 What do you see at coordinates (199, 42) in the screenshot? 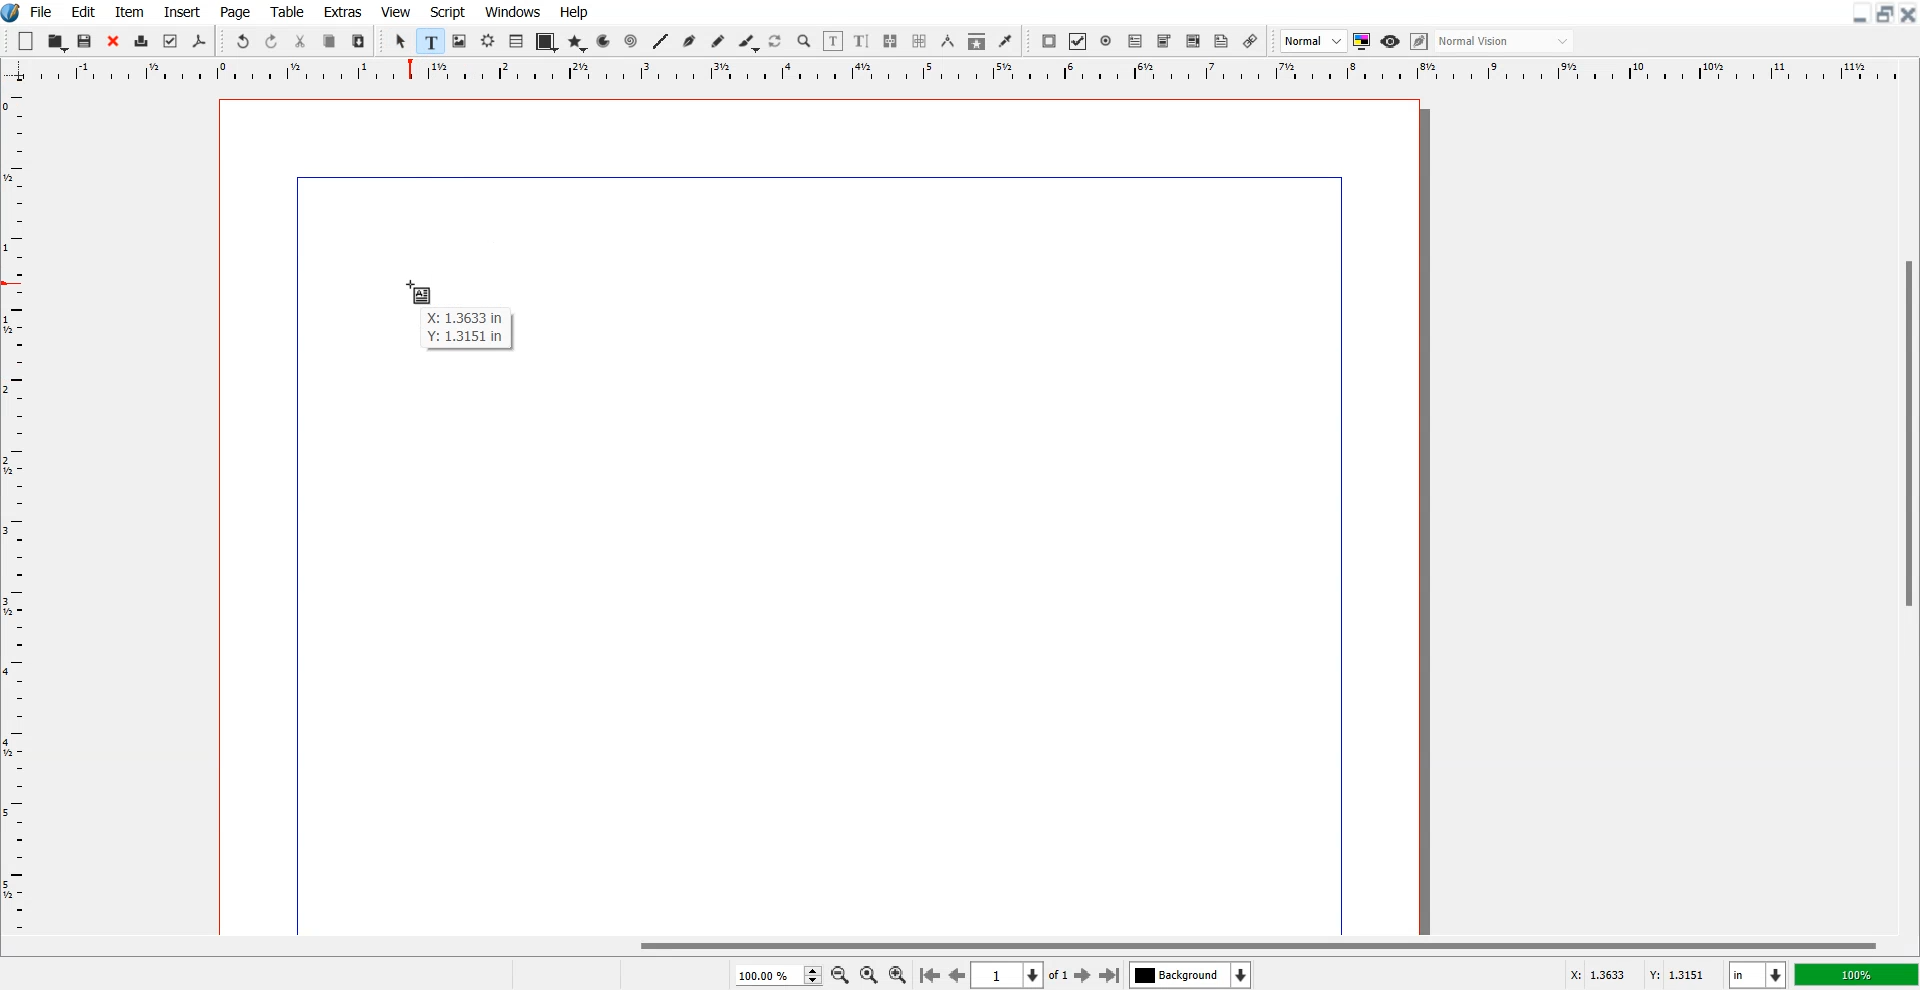
I see `Save as PDF` at bounding box center [199, 42].